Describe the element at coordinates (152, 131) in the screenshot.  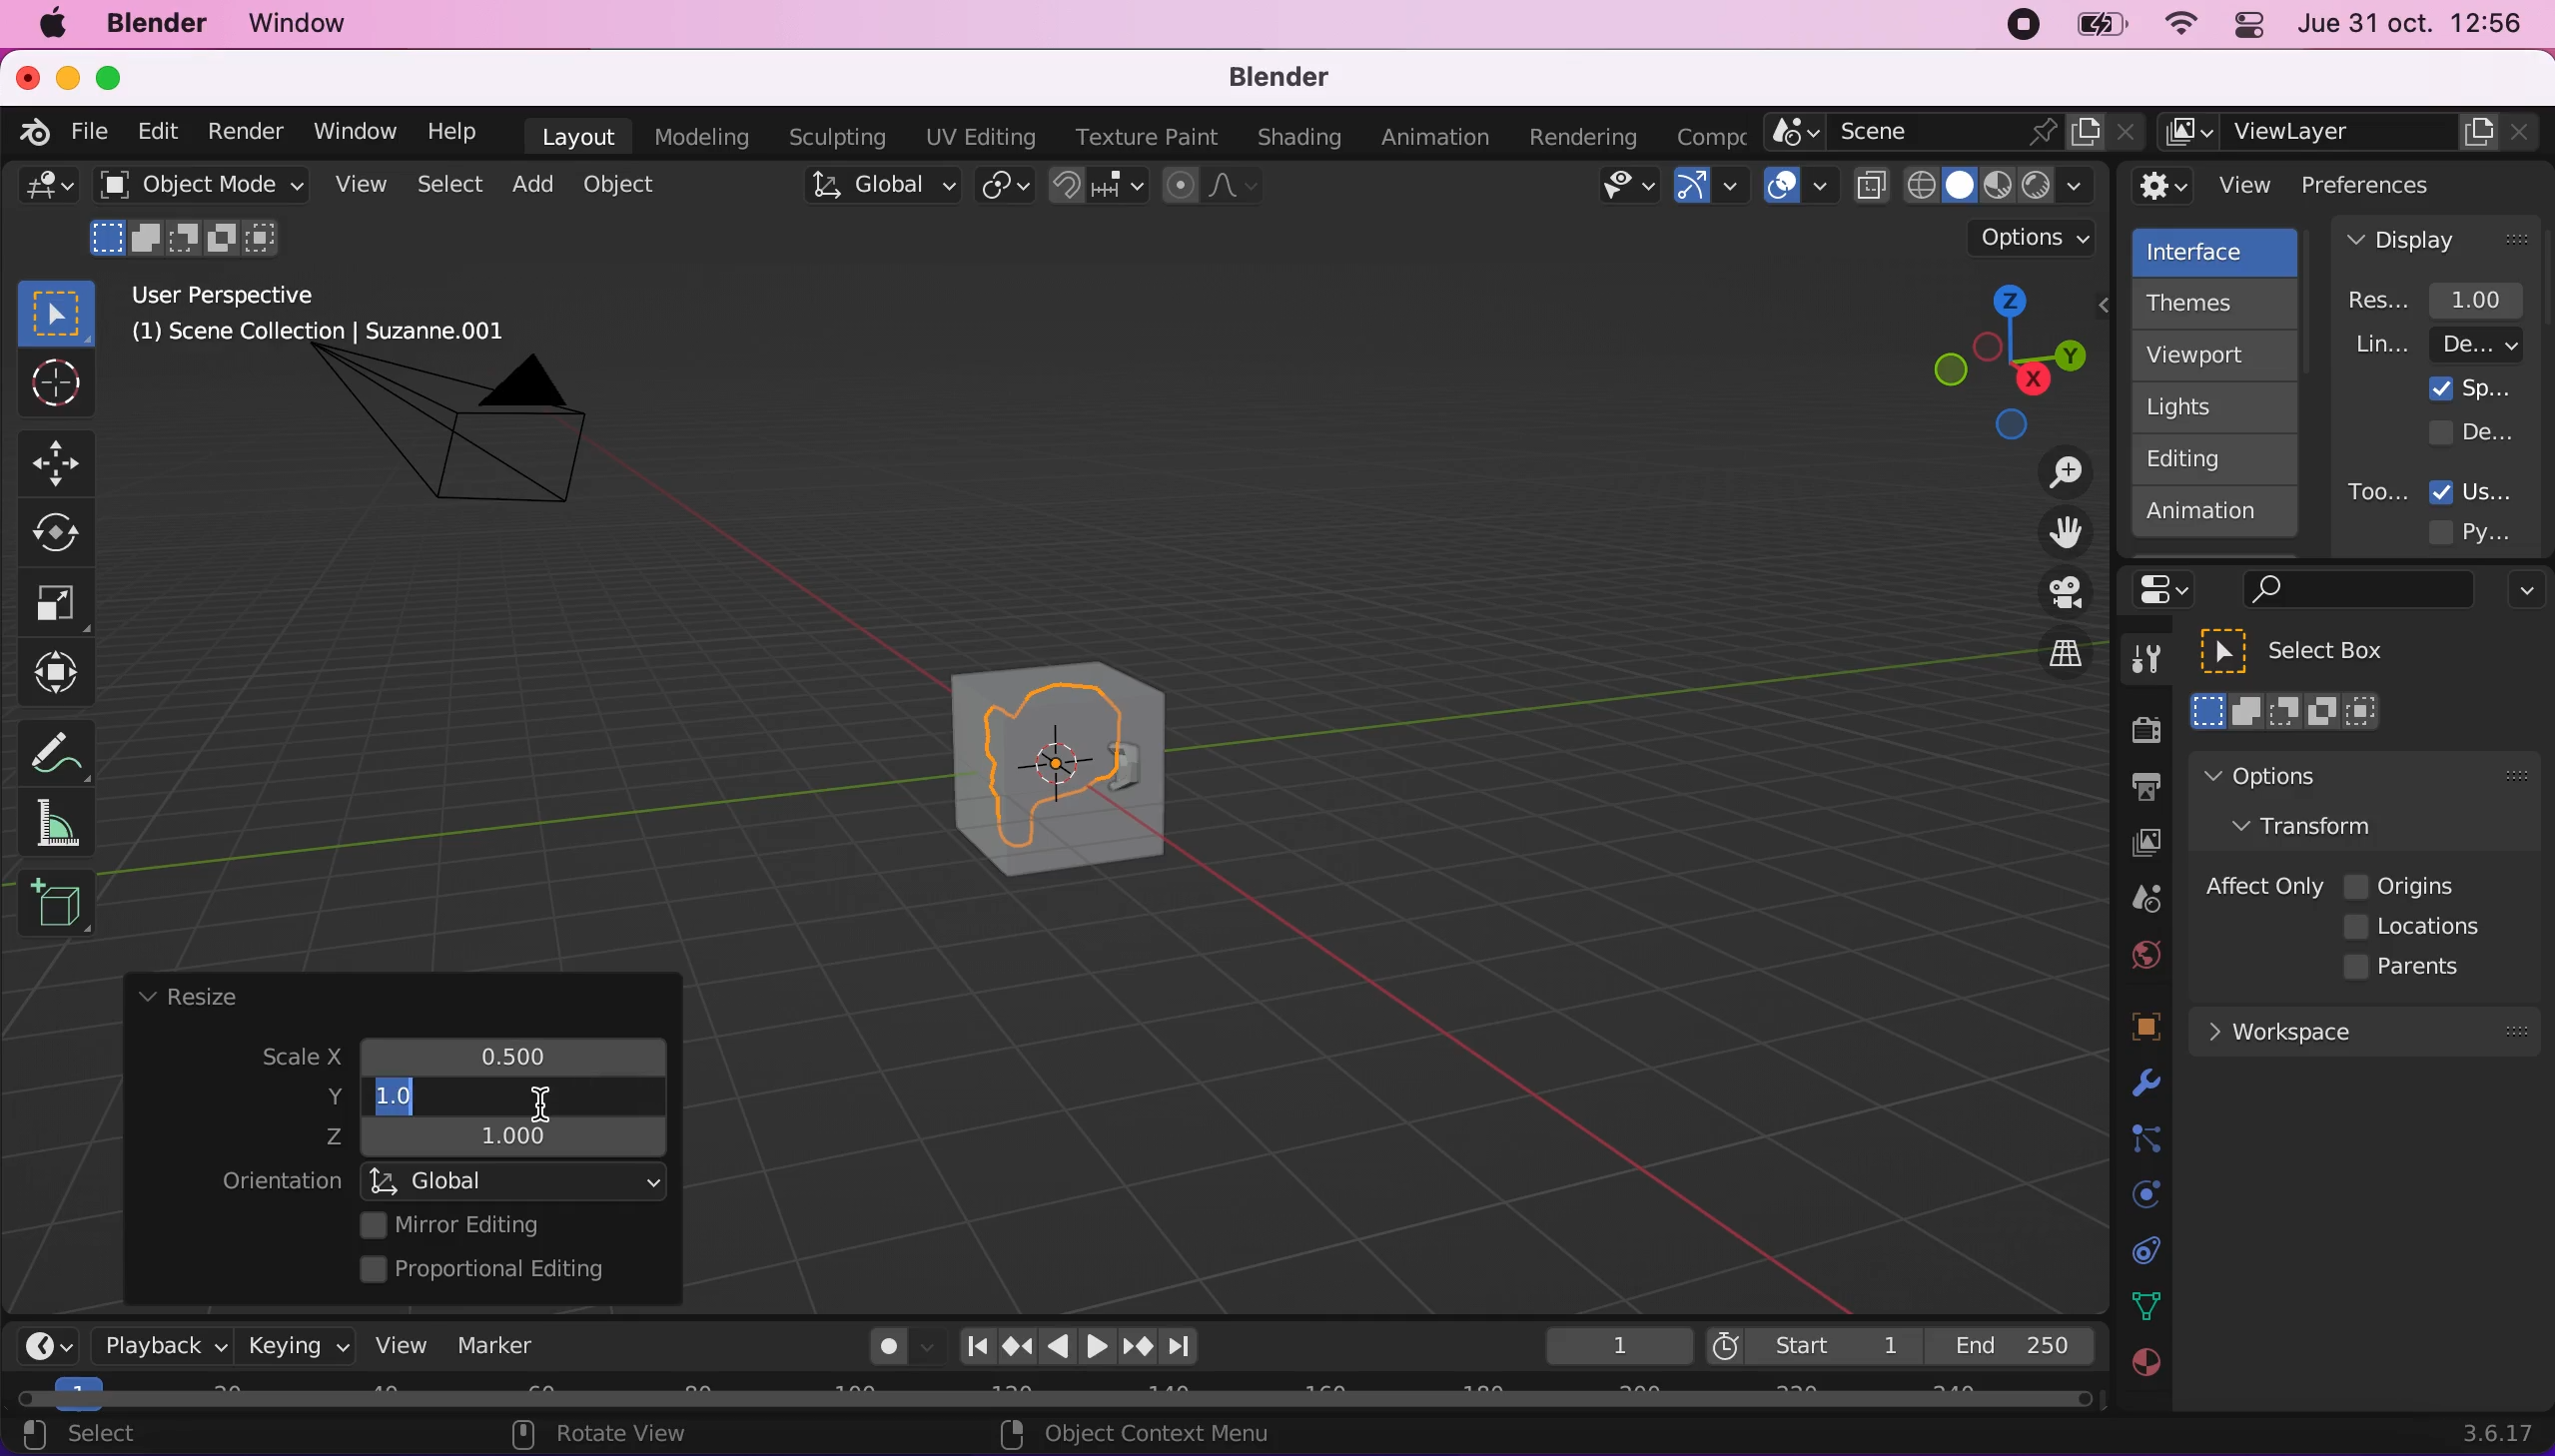
I see `edit` at that location.